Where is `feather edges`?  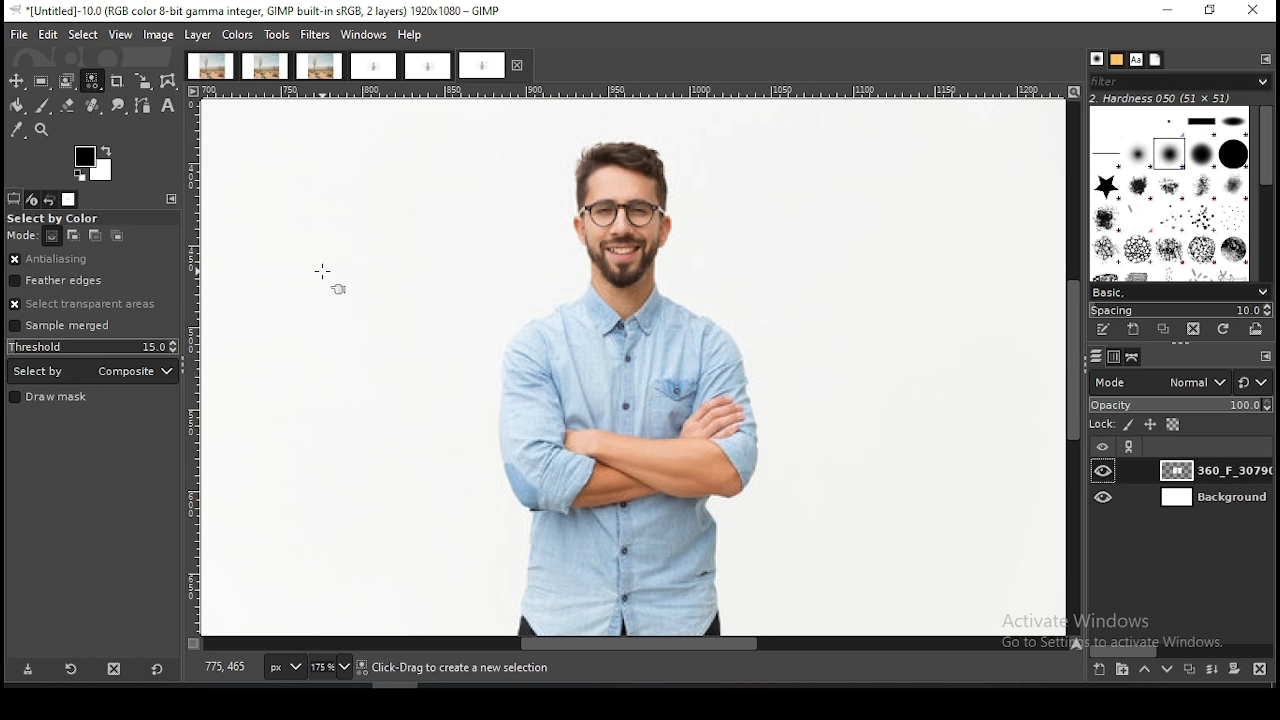 feather edges is located at coordinates (94, 280).